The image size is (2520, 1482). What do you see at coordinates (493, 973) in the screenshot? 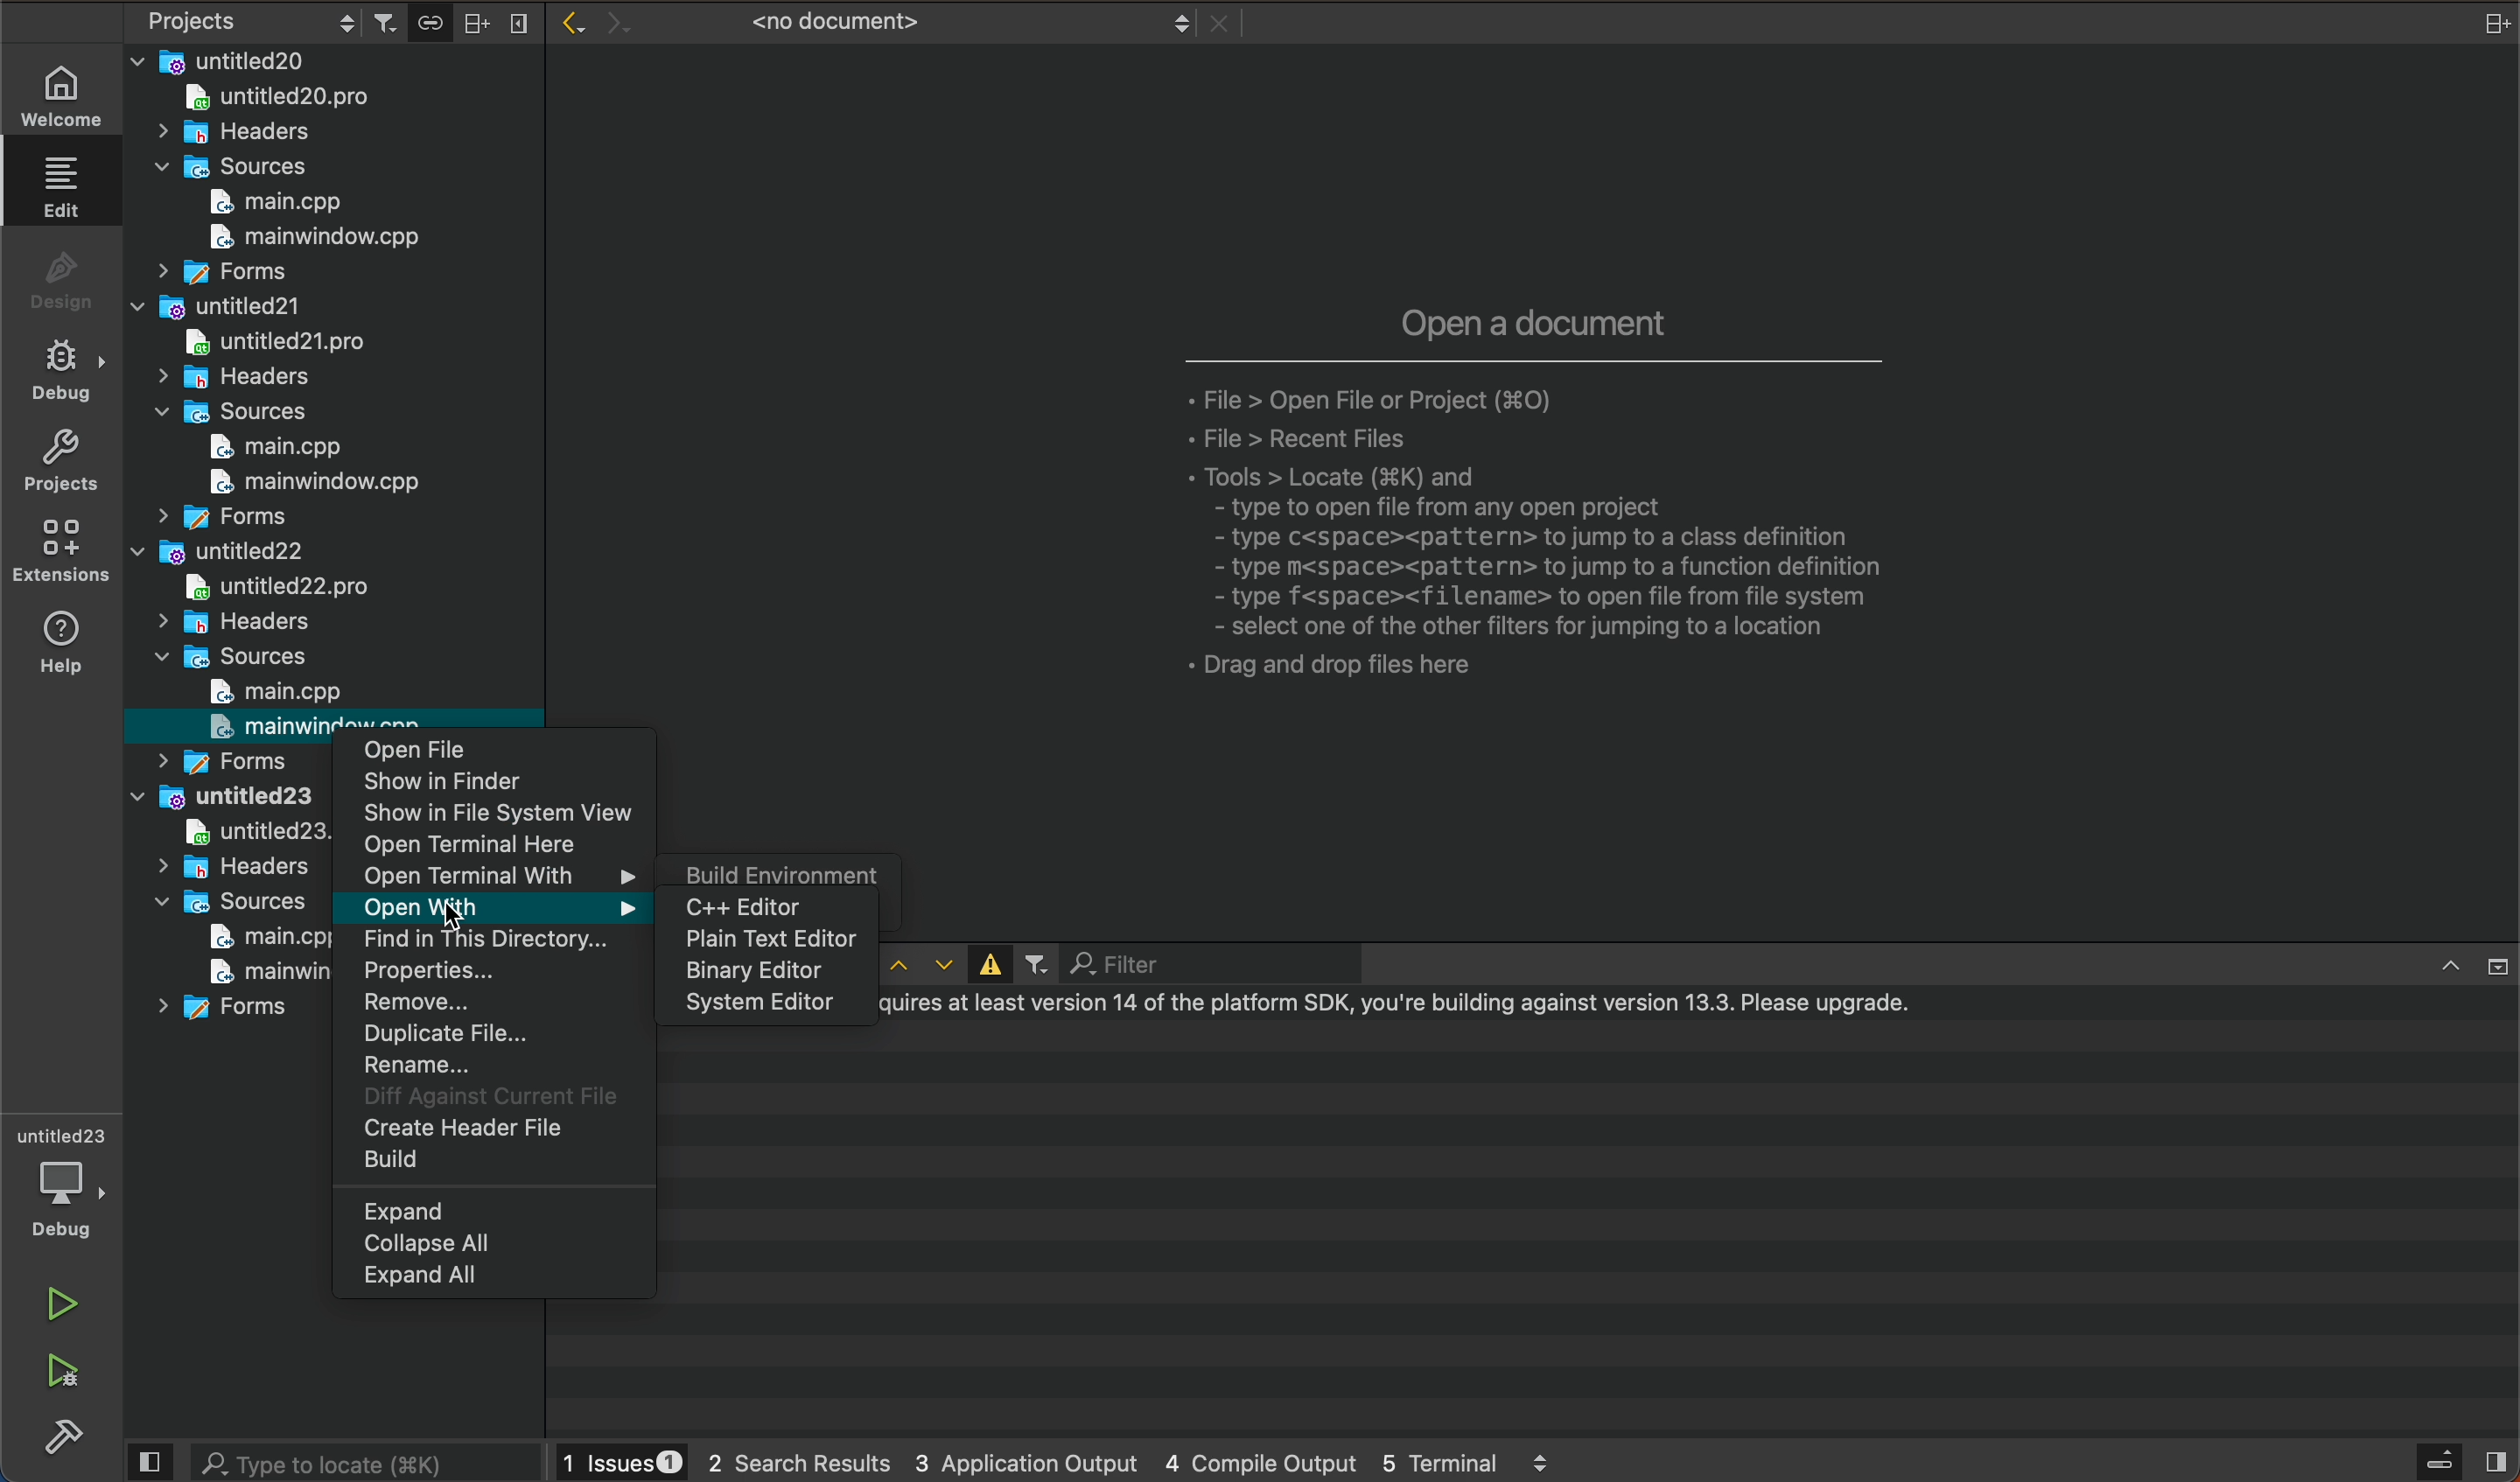
I see `properties` at bounding box center [493, 973].